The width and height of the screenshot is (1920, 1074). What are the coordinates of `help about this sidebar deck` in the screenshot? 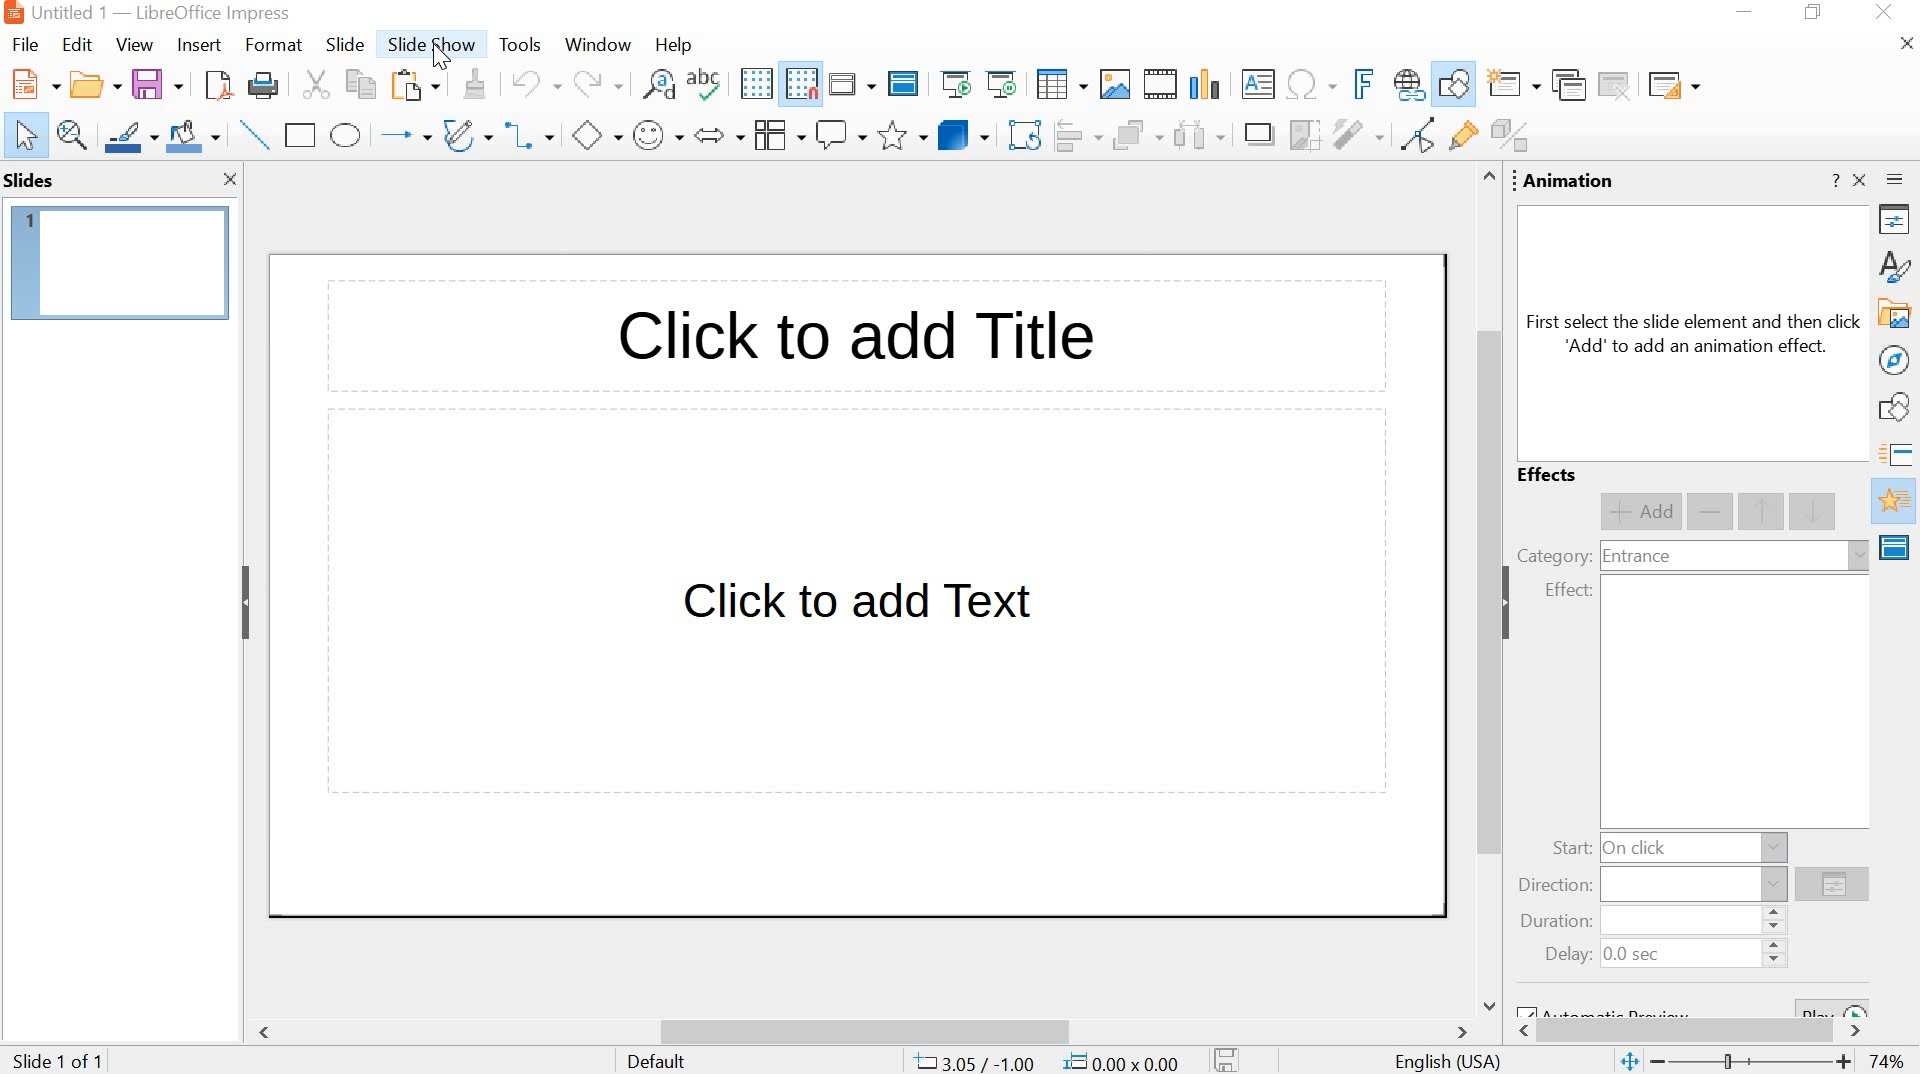 It's located at (1834, 180).